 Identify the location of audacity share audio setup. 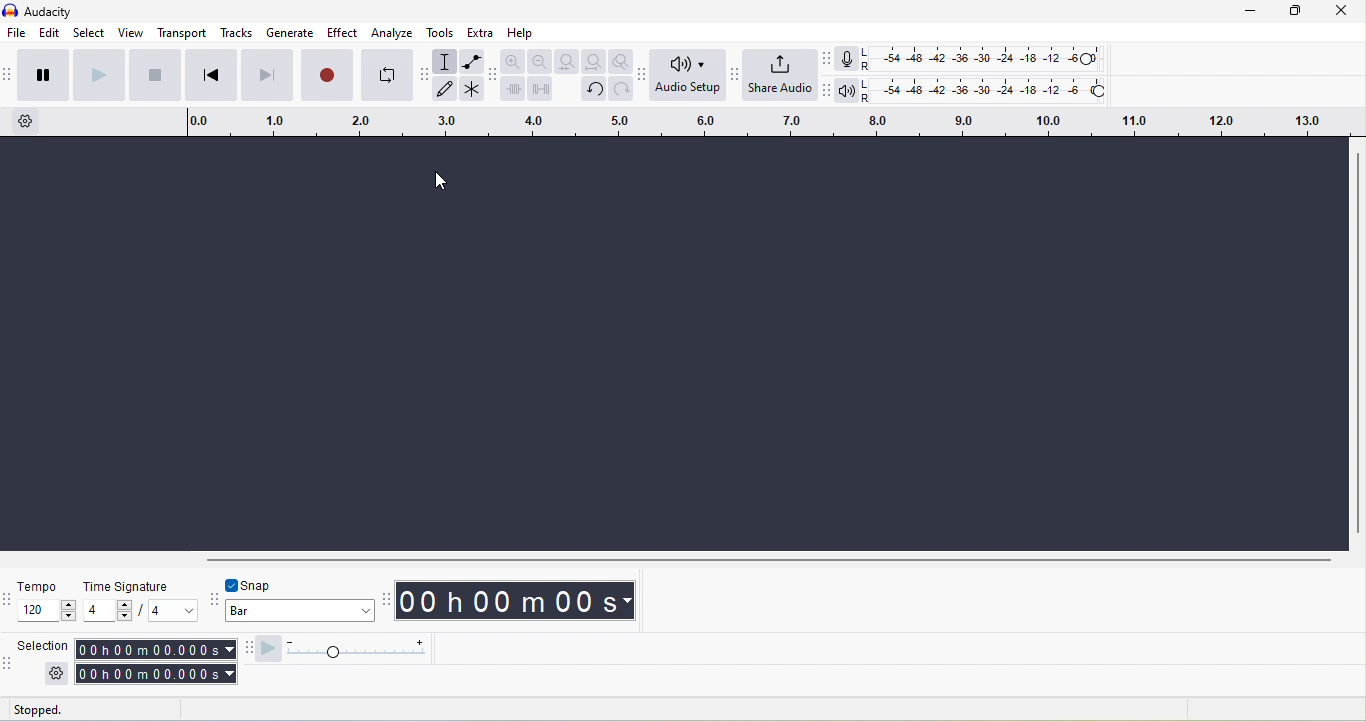
(736, 77).